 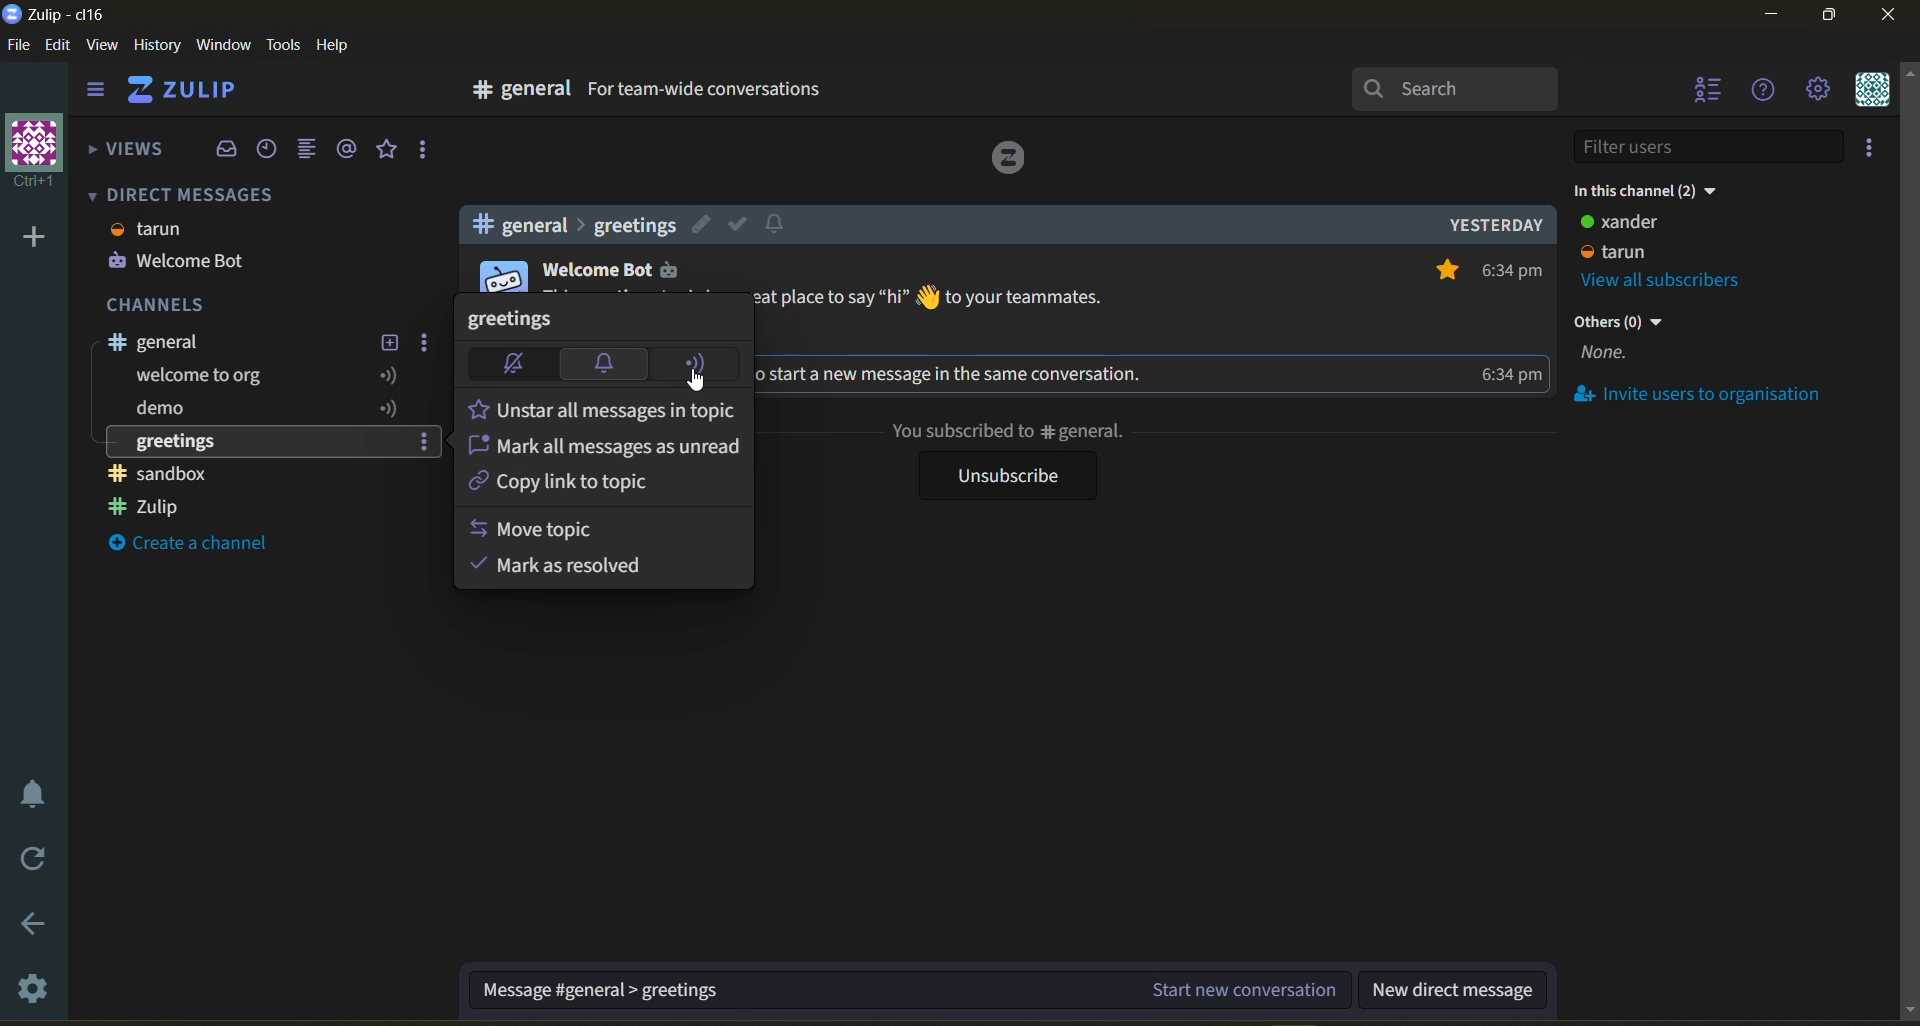 What do you see at coordinates (282, 48) in the screenshot?
I see `tools` at bounding box center [282, 48].